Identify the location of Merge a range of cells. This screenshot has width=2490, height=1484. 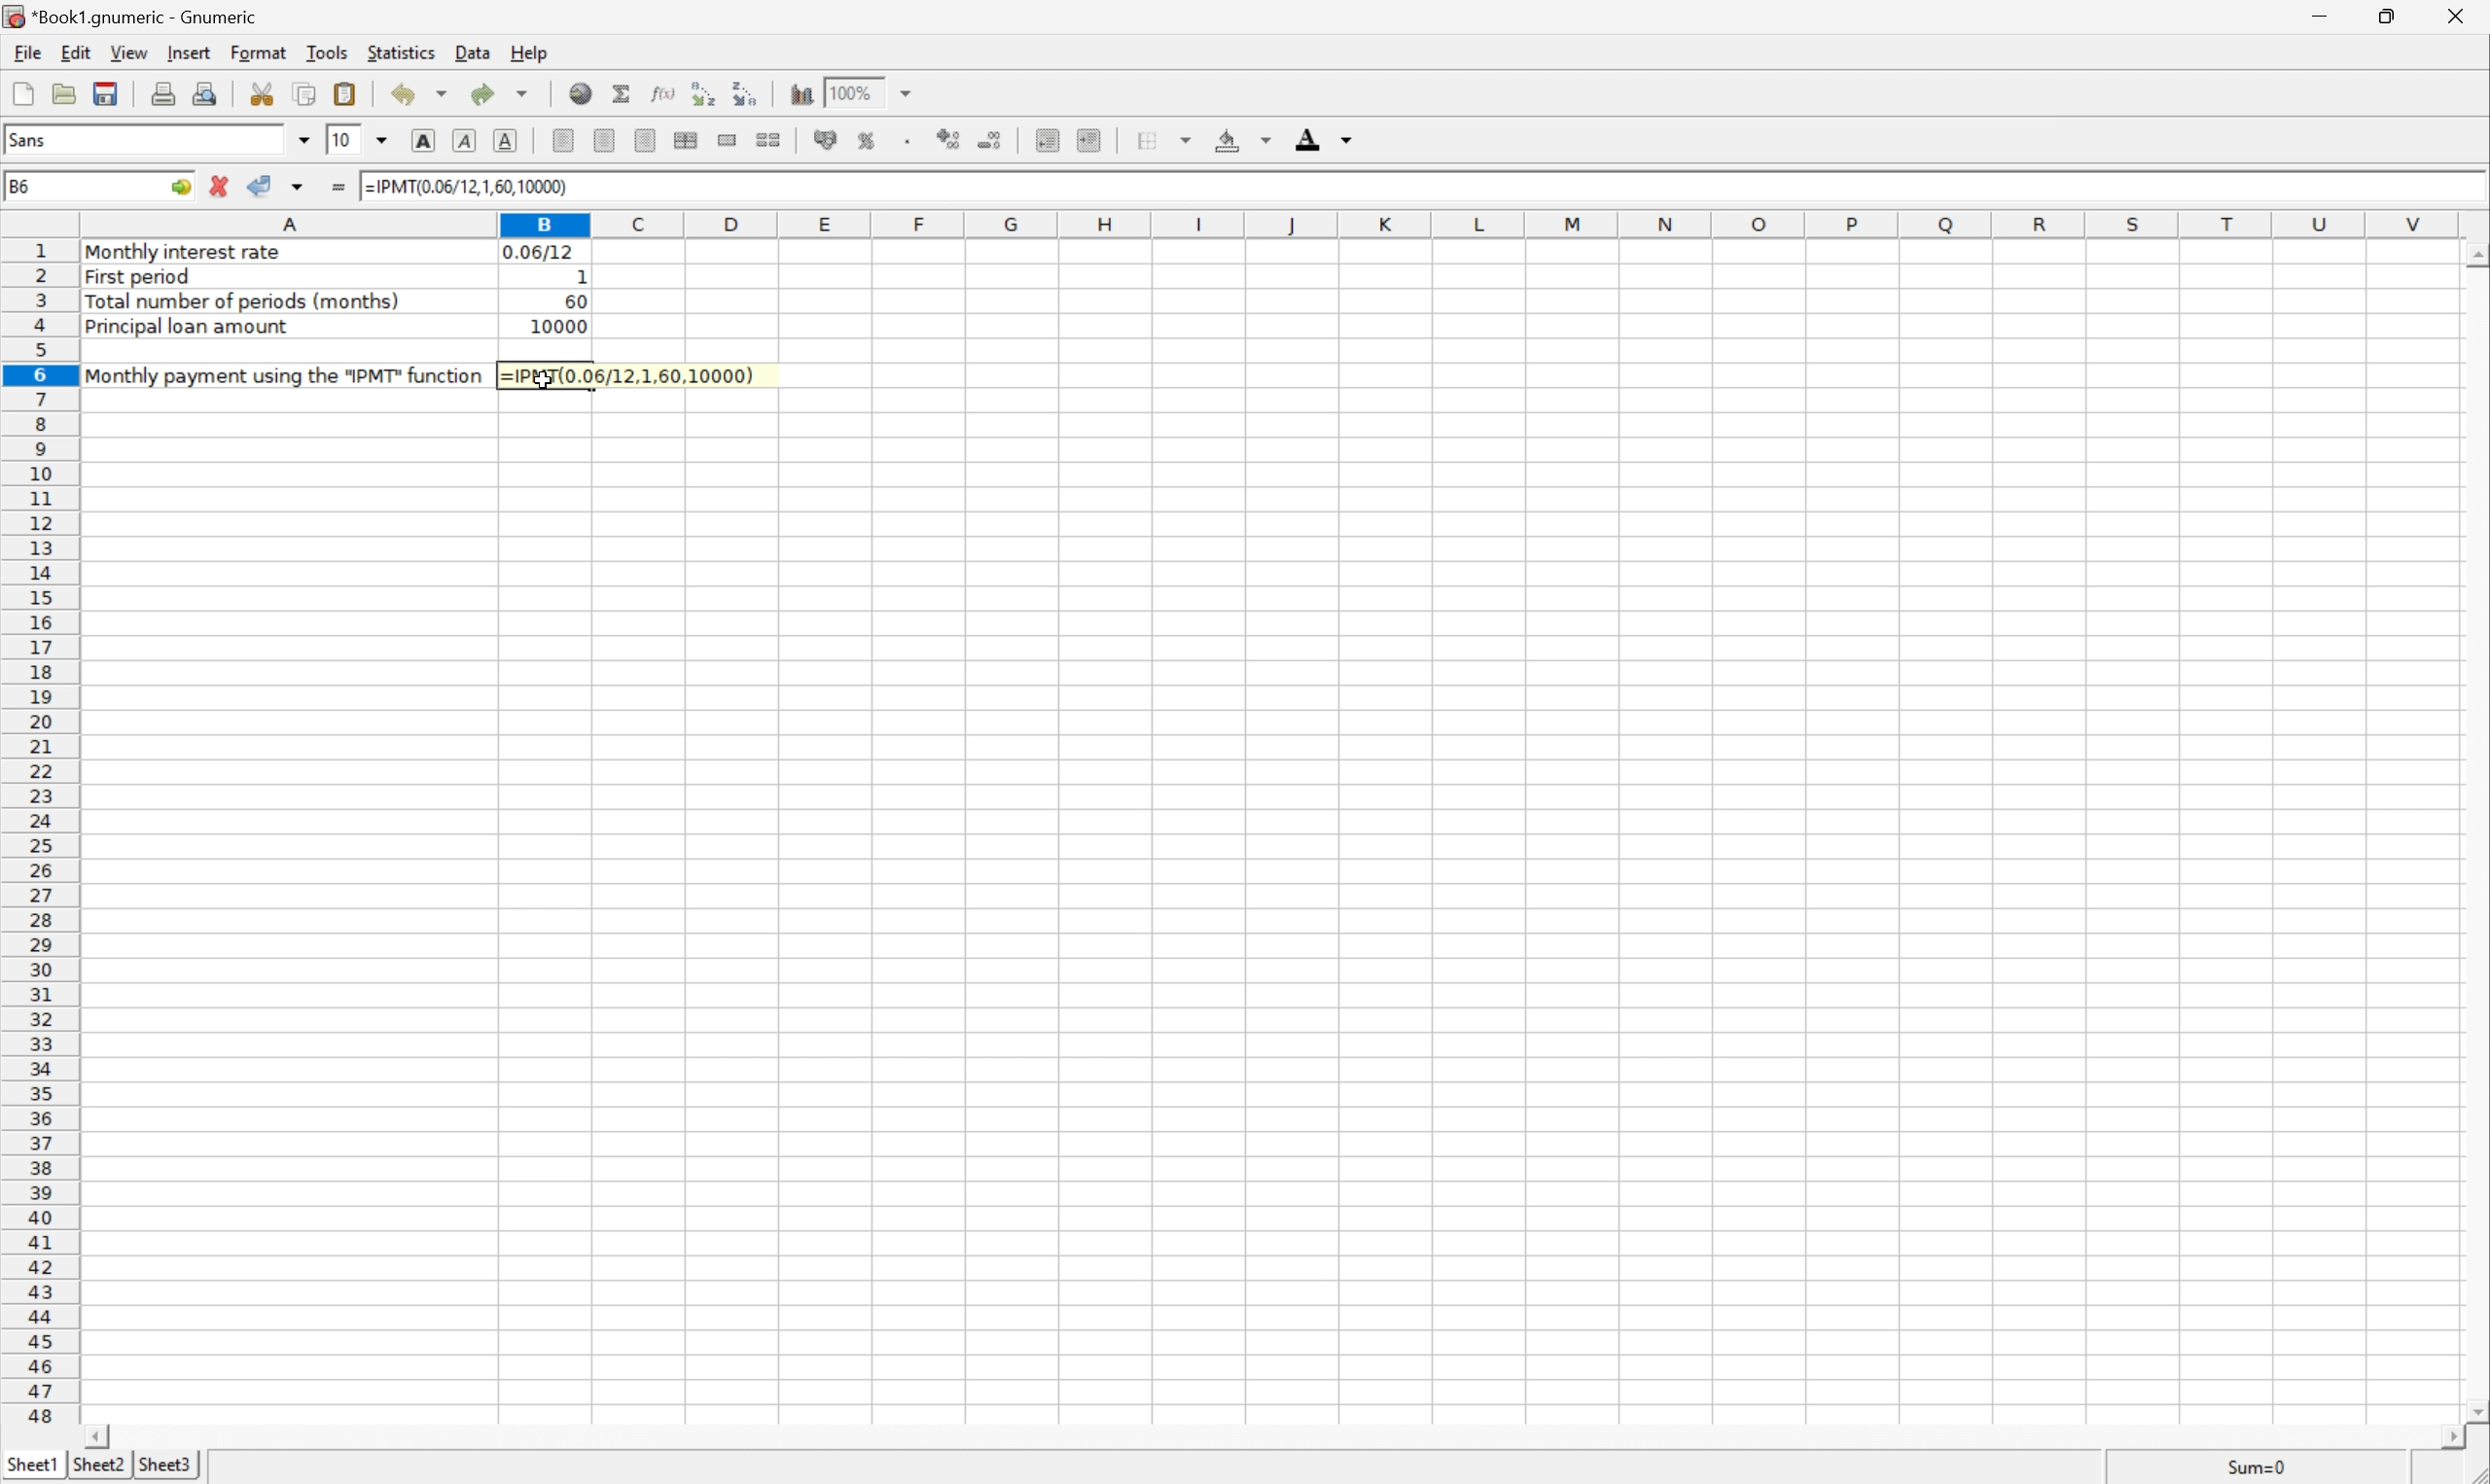
(730, 142).